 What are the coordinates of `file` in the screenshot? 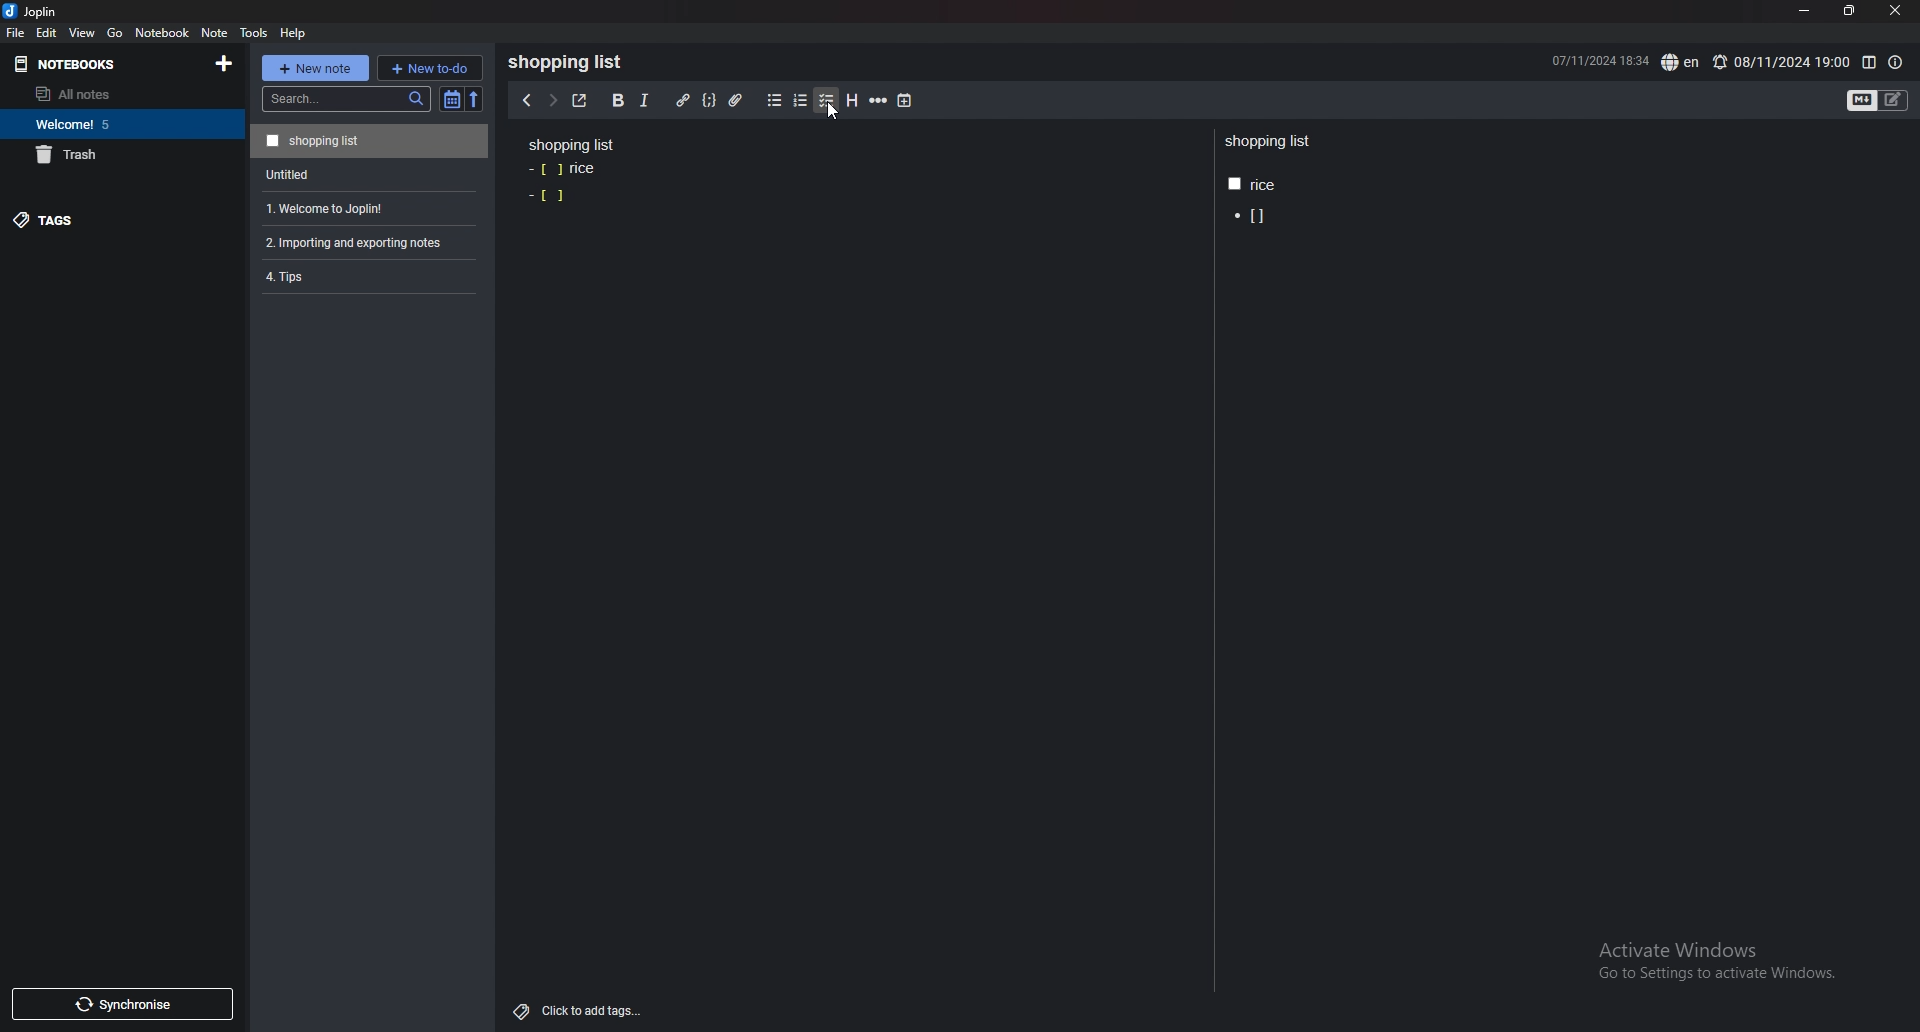 It's located at (16, 33).